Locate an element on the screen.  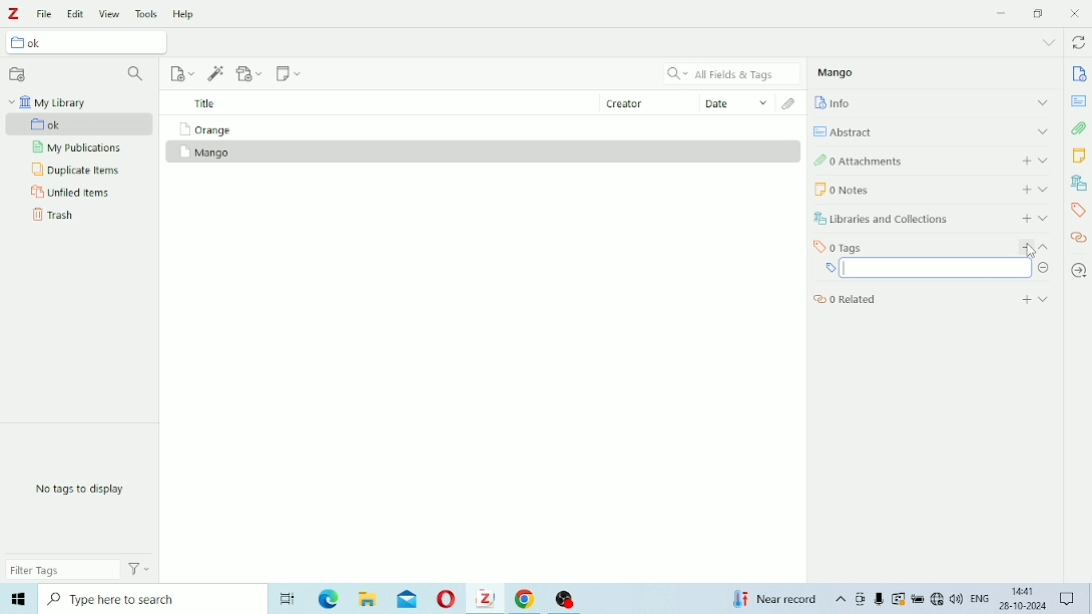
Restore down is located at coordinates (1039, 15).